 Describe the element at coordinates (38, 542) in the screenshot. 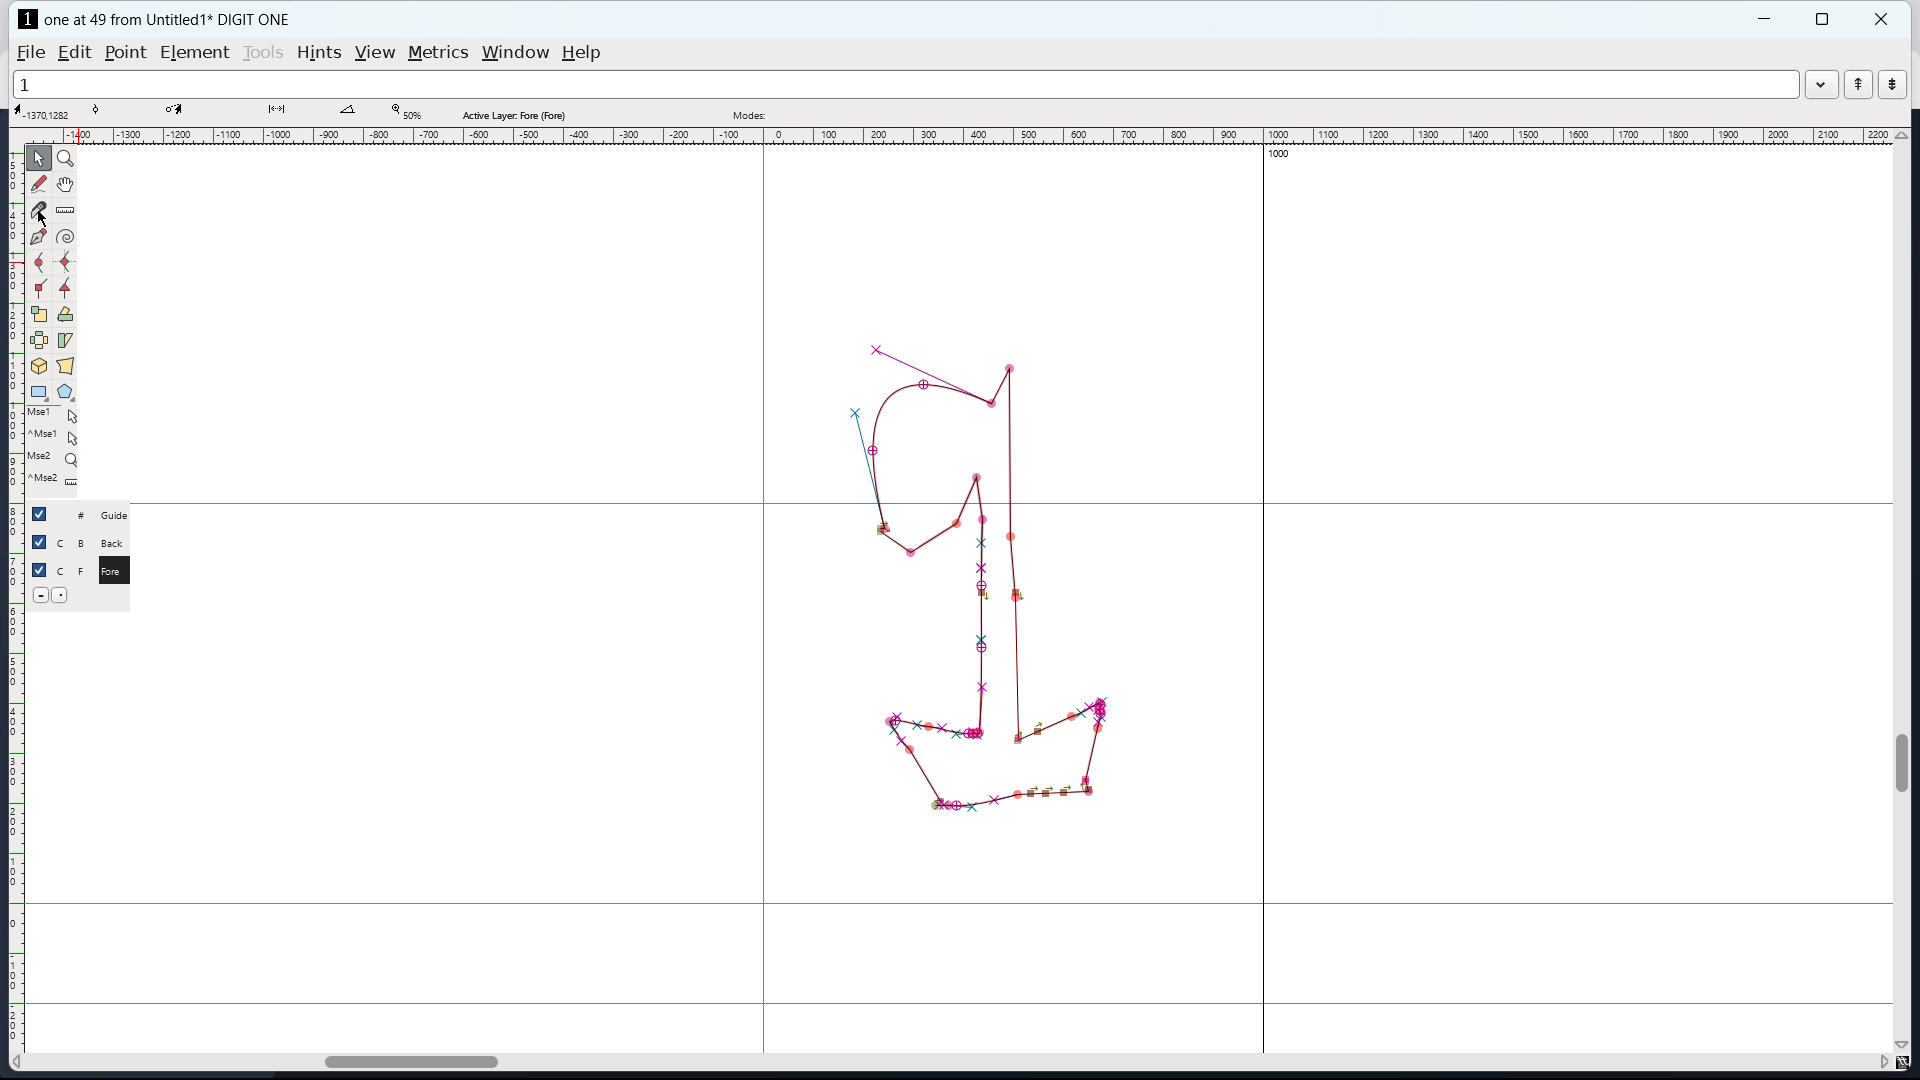

I see `is layer visible` at that location.